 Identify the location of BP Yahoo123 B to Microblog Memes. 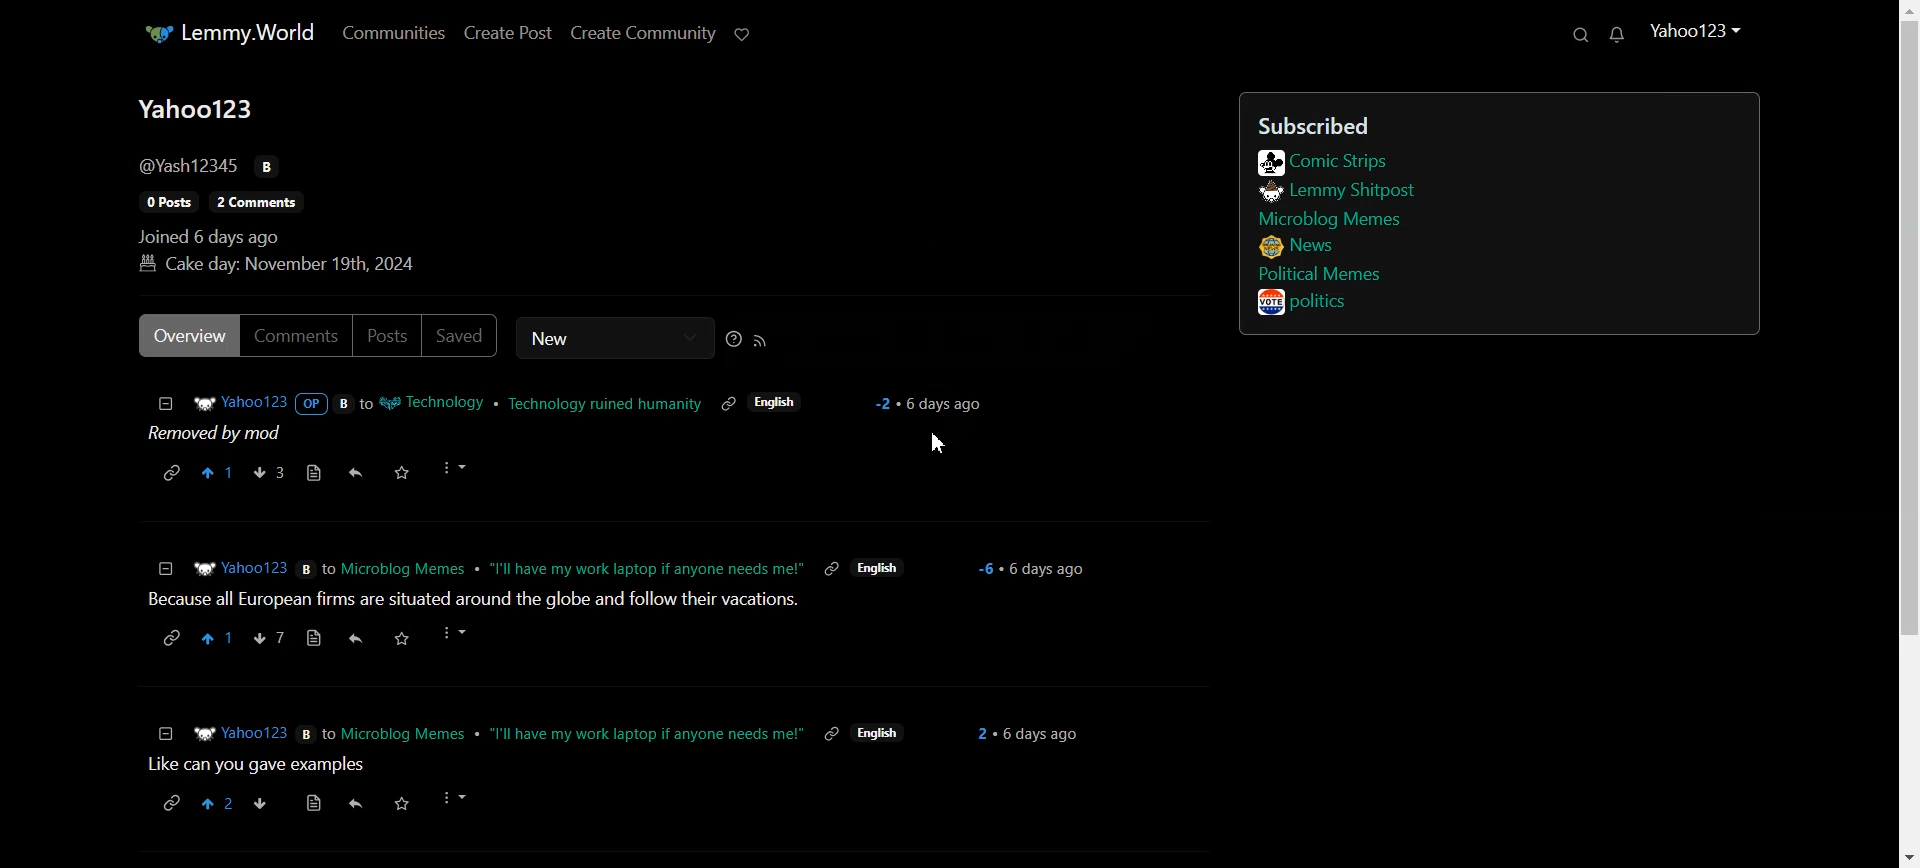
(328, 735).